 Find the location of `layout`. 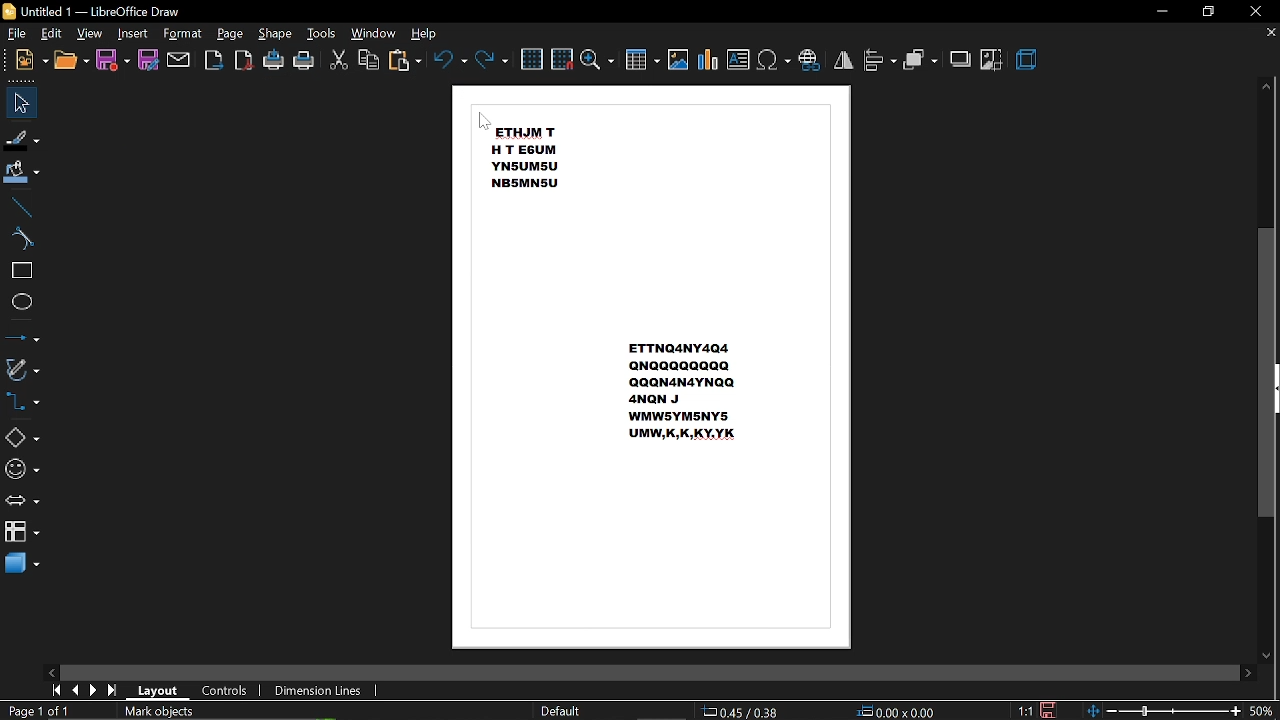

layout is located at coordinates (161, 691).